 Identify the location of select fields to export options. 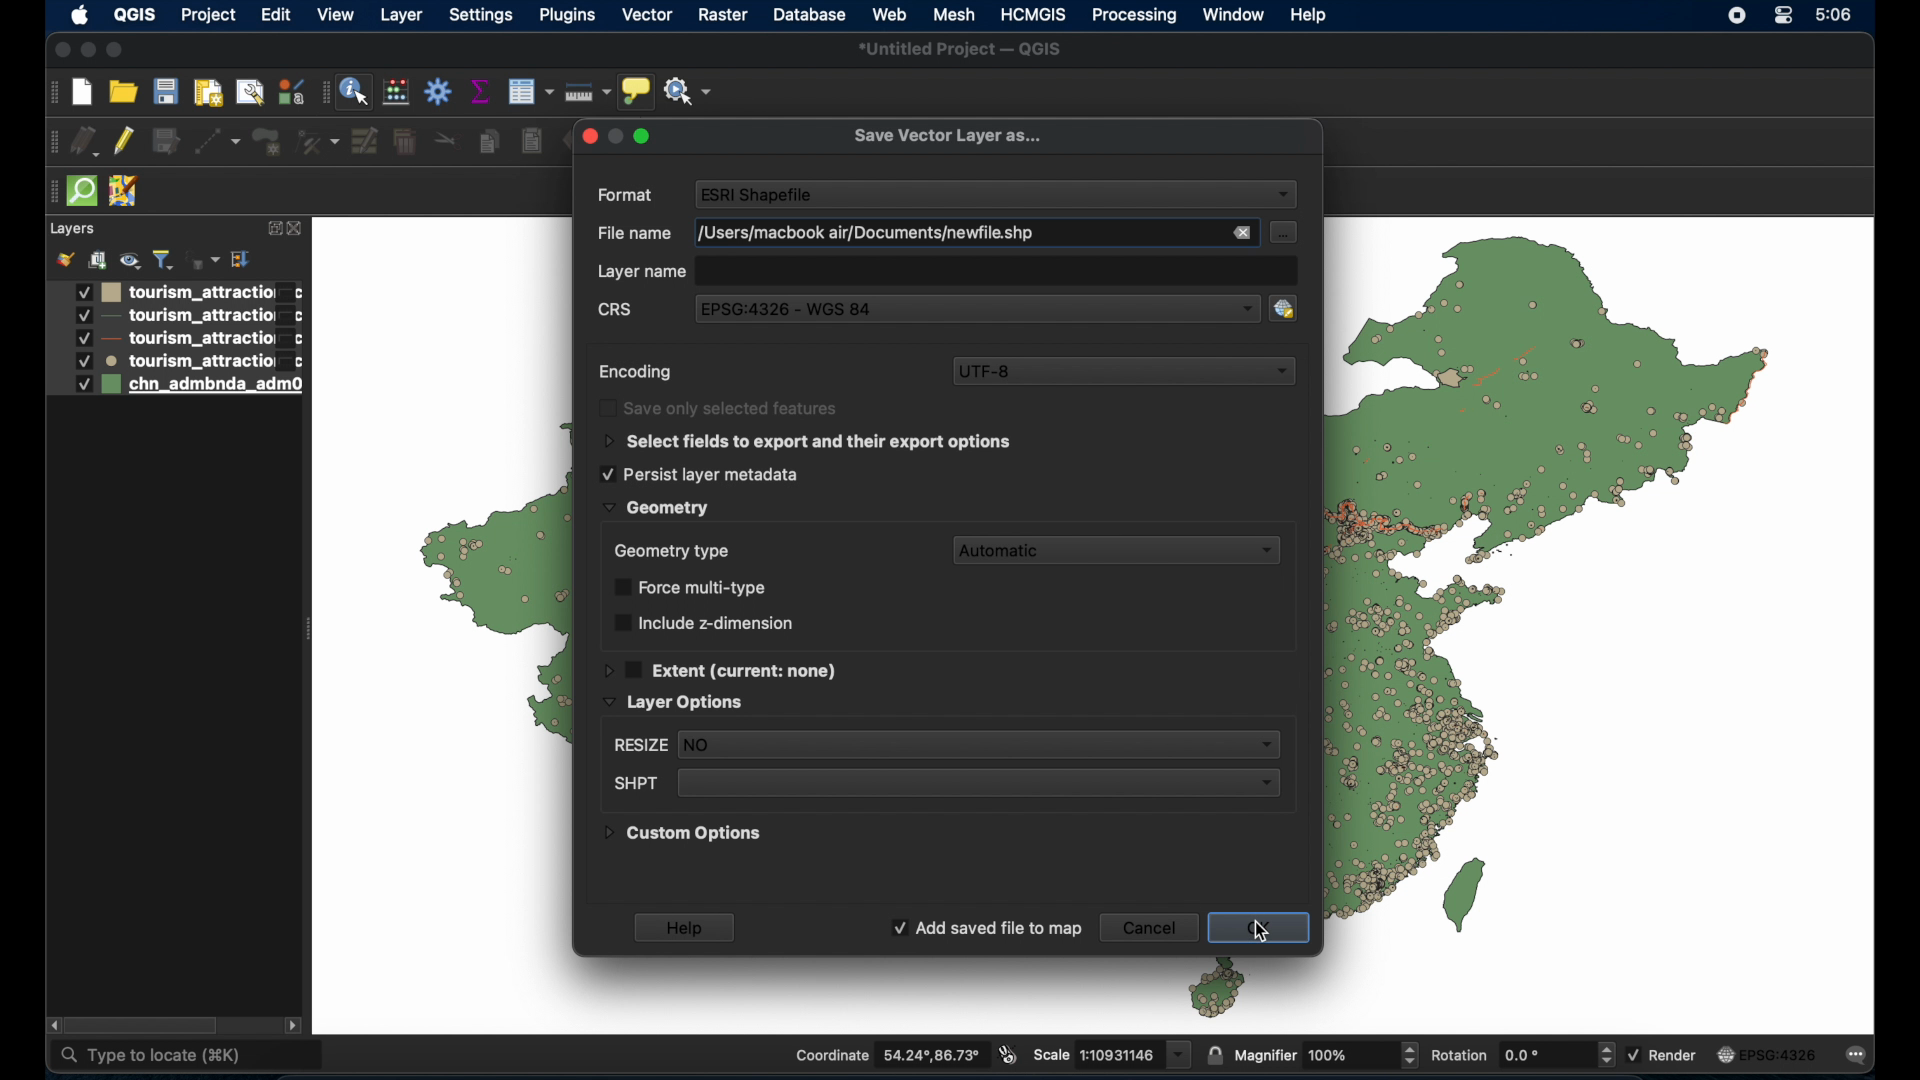
(809, 442).